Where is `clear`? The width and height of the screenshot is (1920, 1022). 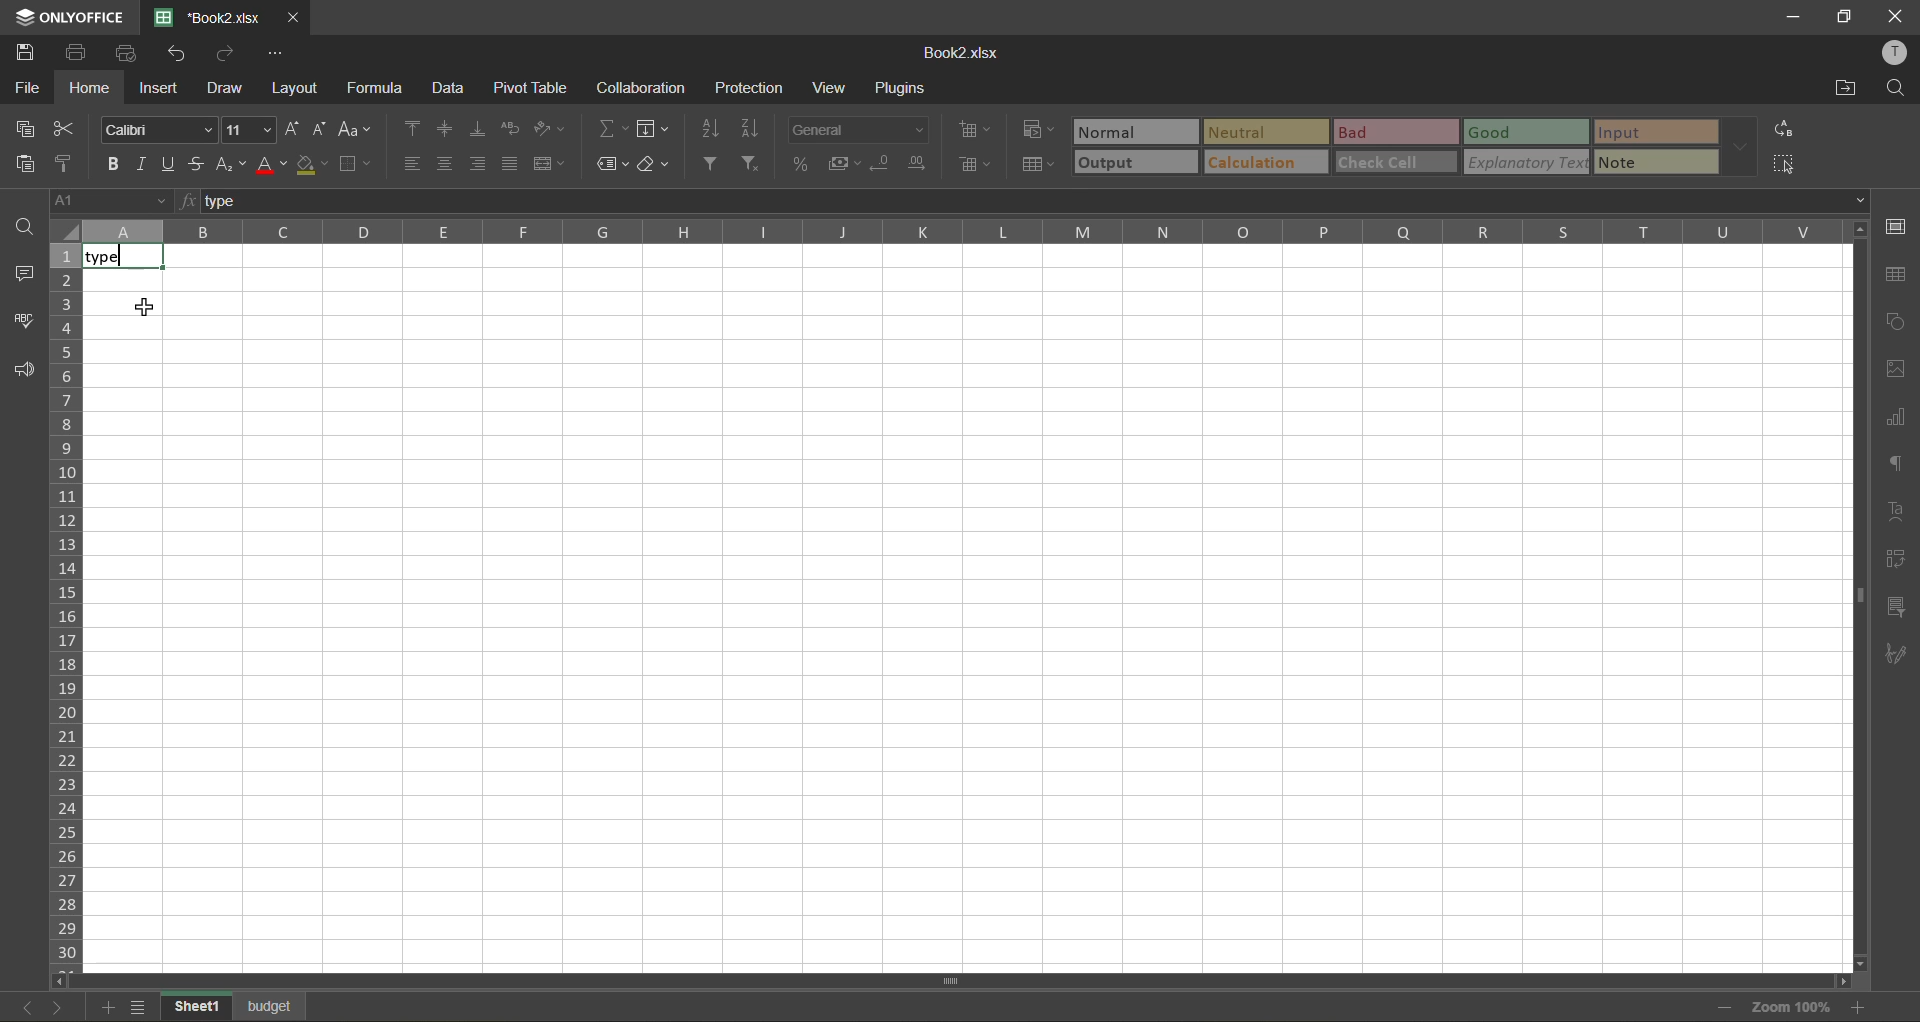
clear is located at coordinates (656, 163).